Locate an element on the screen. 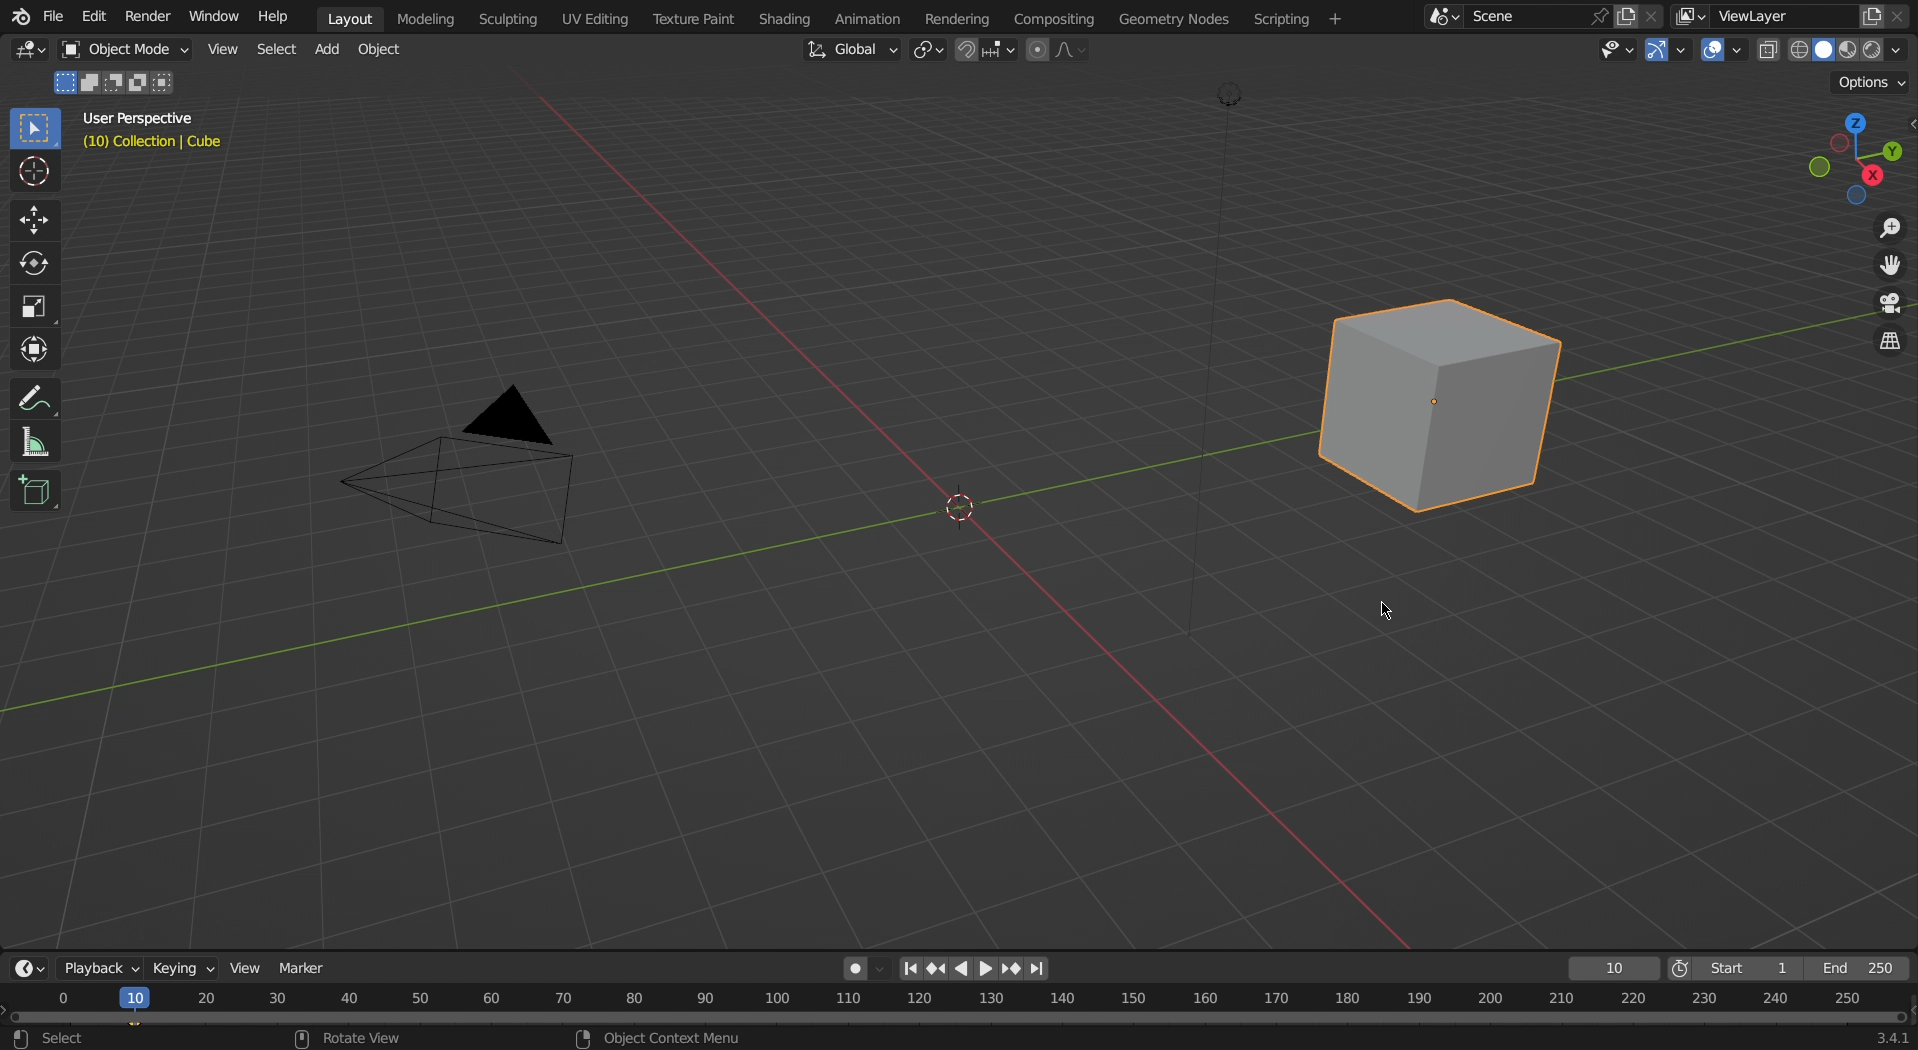  Next is located at coordinates (1012, 969).